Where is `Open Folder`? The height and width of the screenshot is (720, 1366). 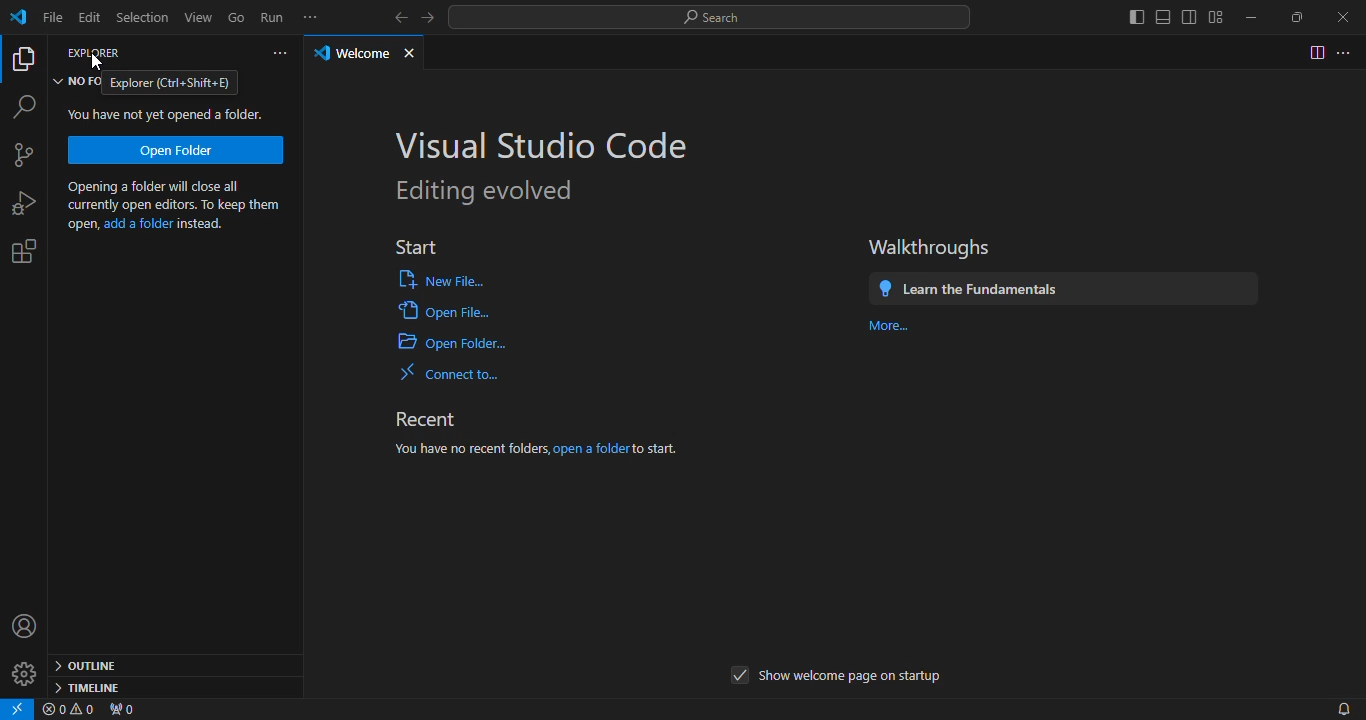 Open Folder is located at coordinates (454, 344).